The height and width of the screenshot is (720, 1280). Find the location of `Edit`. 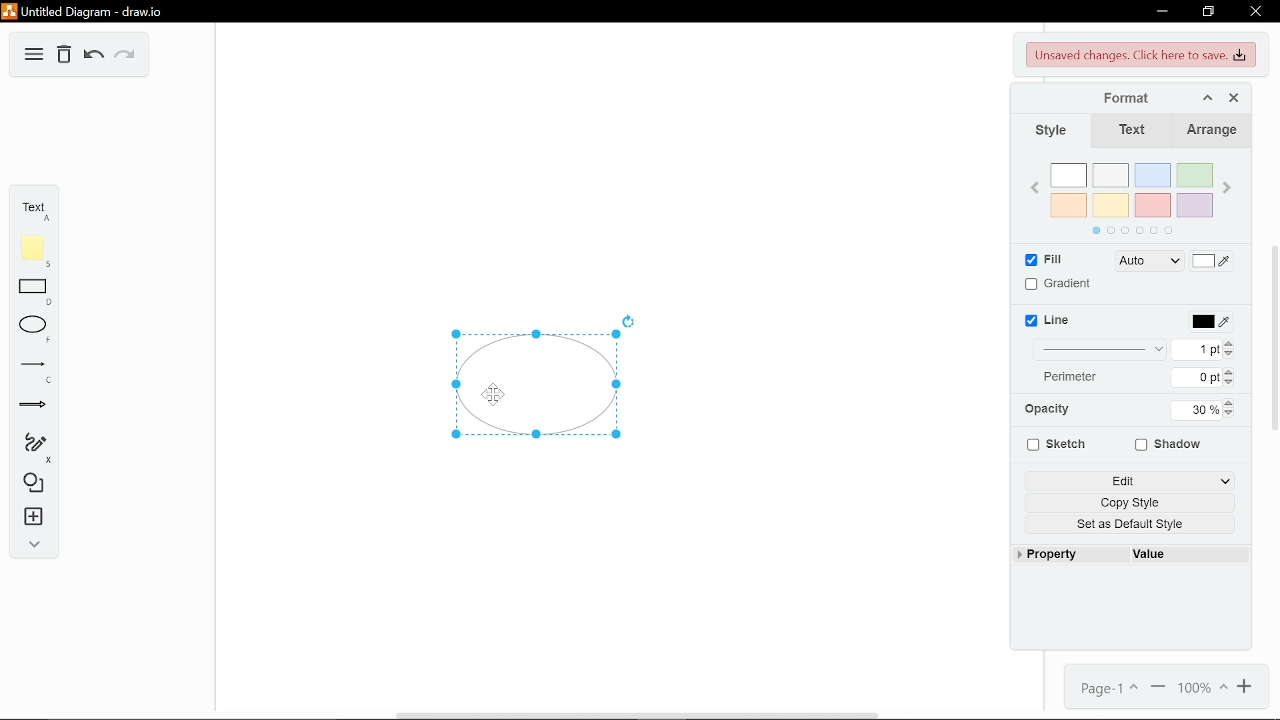

Edit is located at coordinates (1131, 481).